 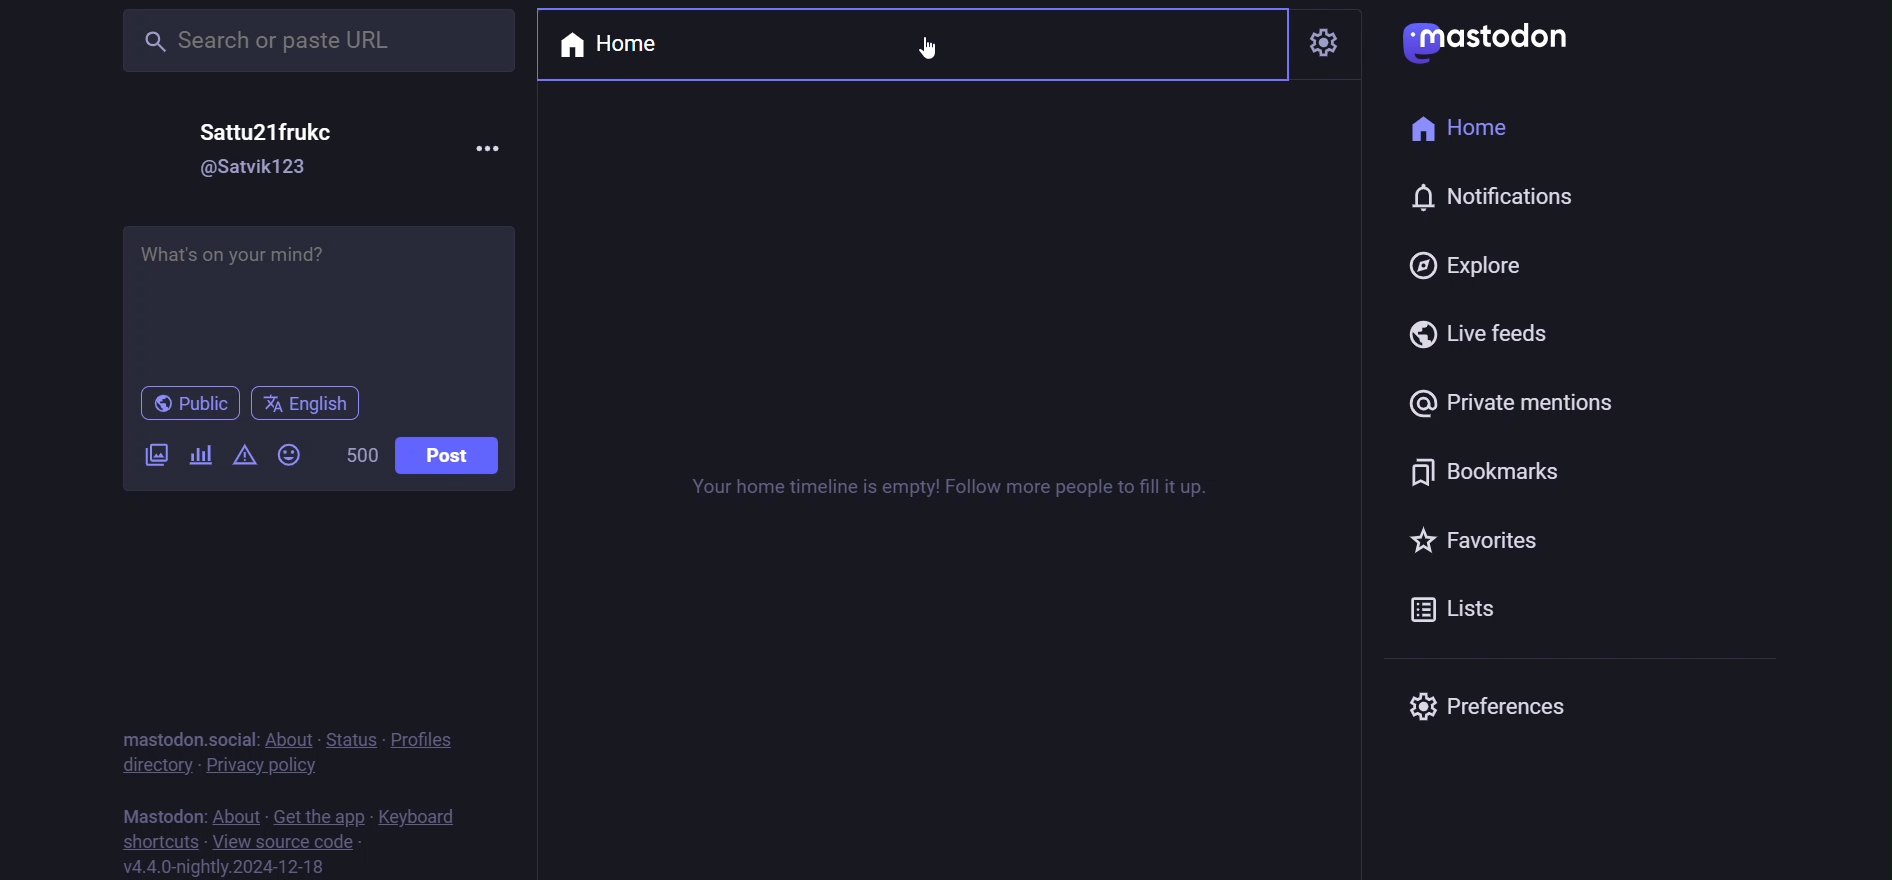 What do you see at coordinates (615, 43) in the screenshot?
I see `home` at bounding box center [615, 43].